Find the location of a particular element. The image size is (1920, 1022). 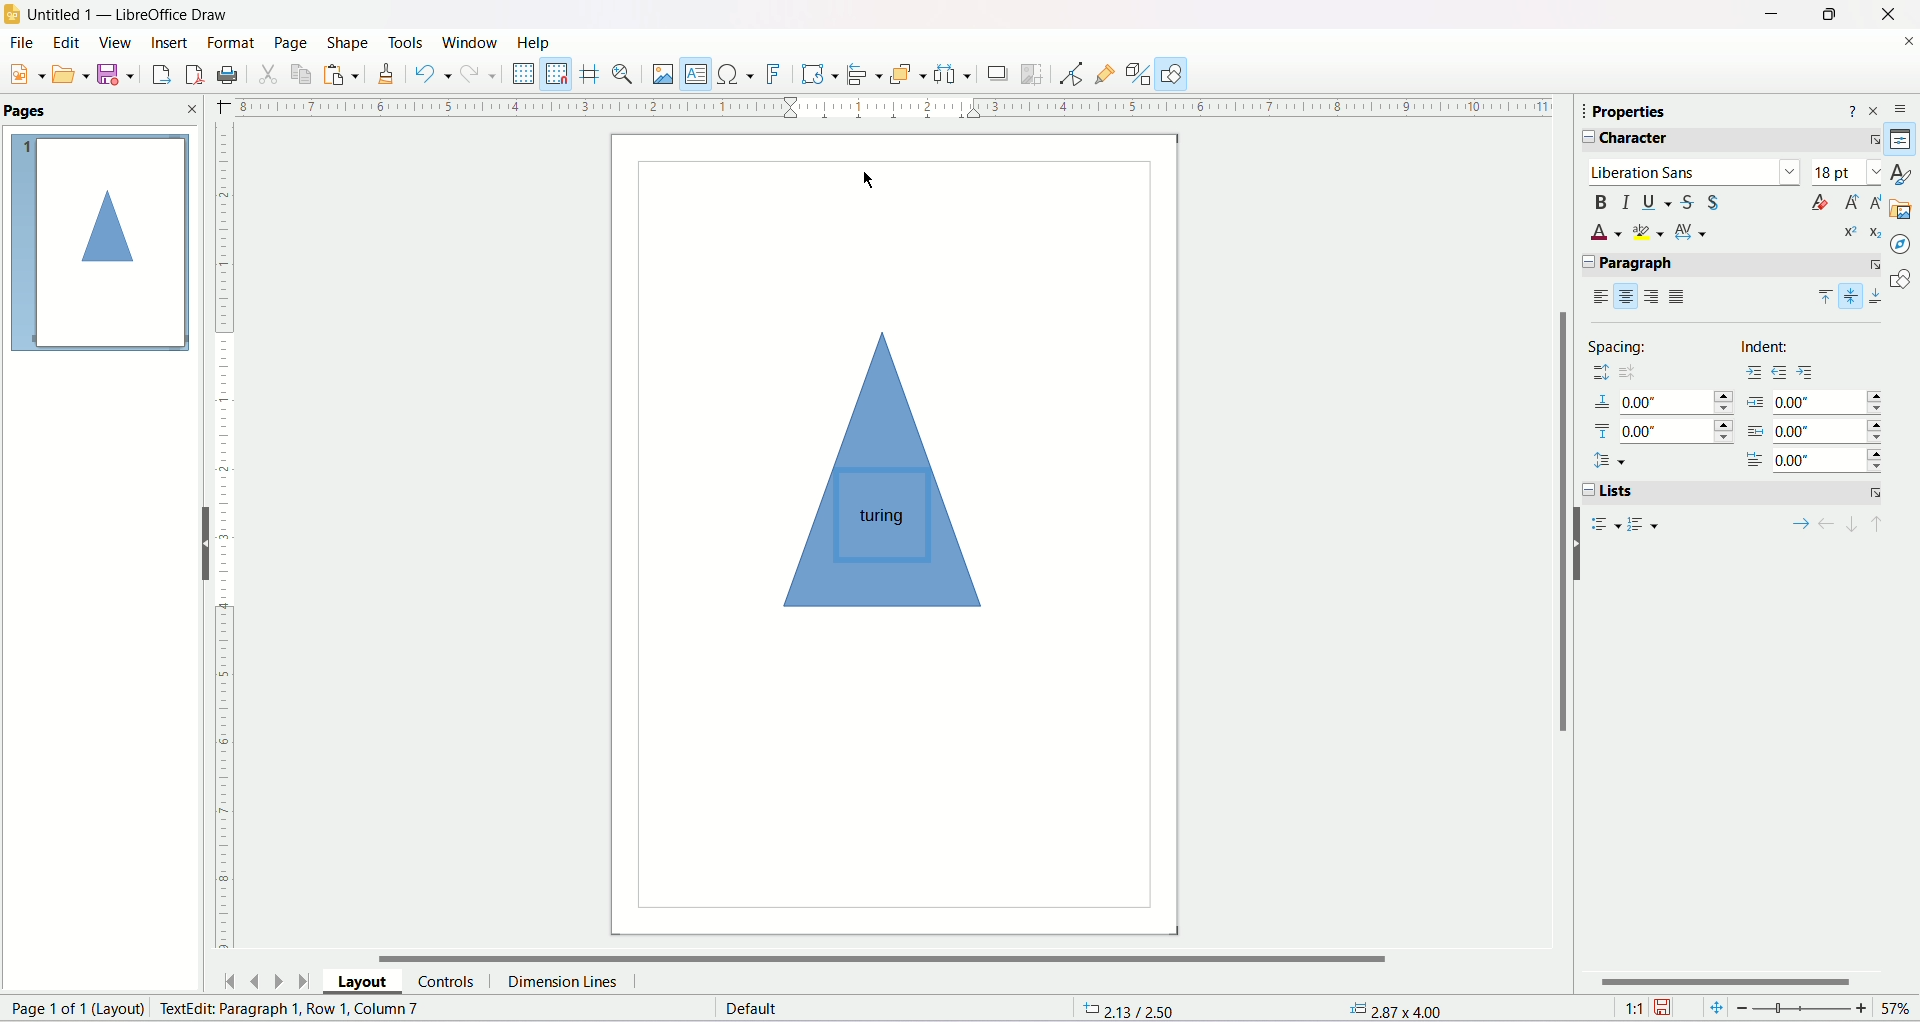

turing is located at coordinates (881, 512).